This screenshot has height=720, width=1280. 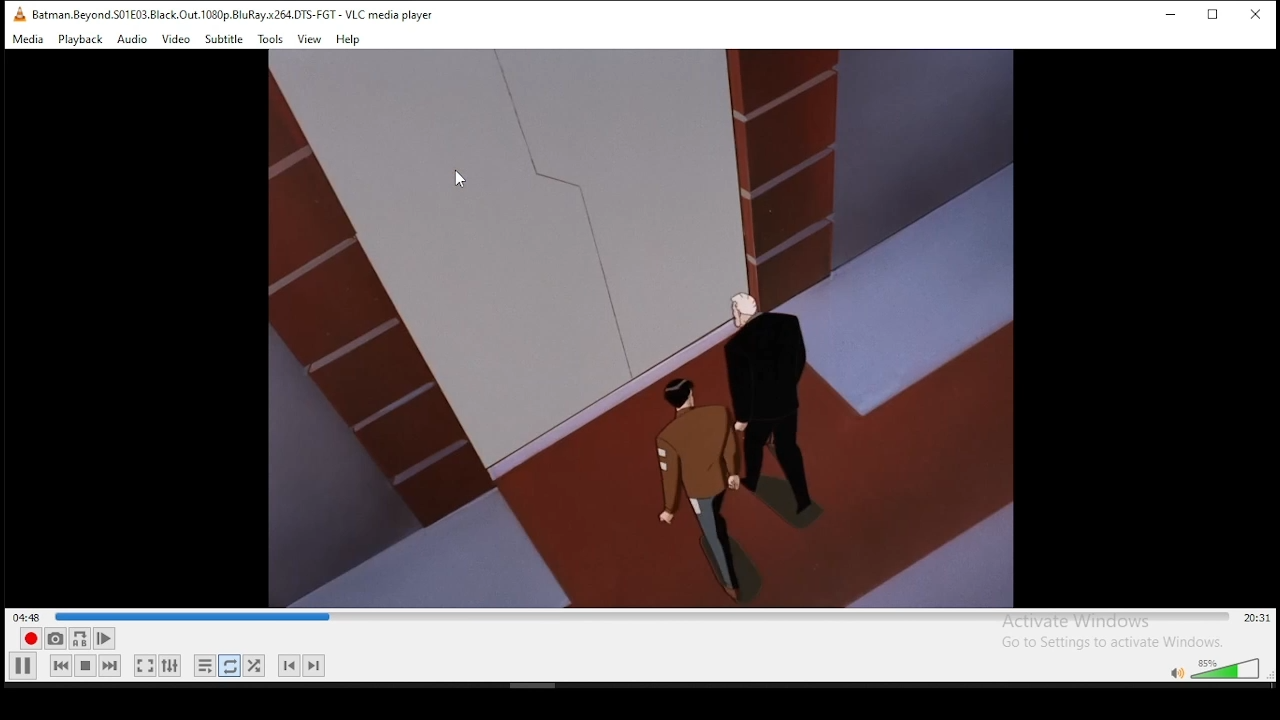 I want to click on video , so click(x=607, y=330).